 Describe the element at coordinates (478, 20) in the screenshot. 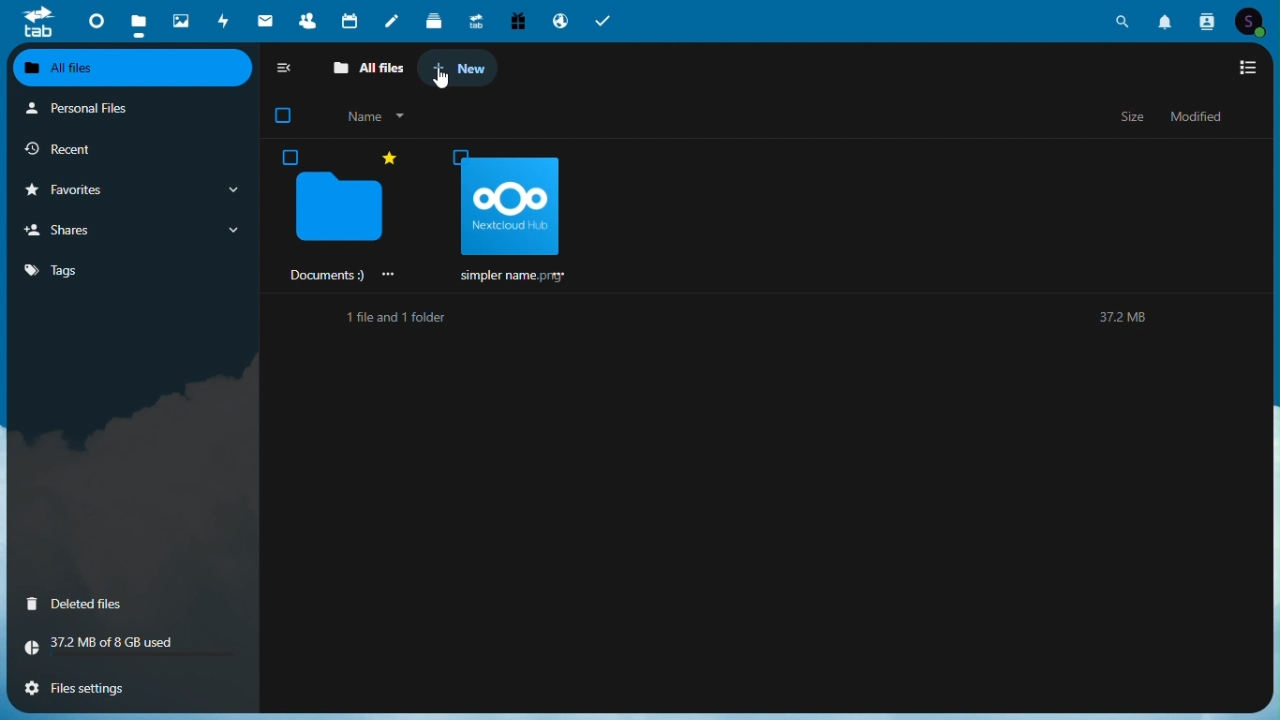

I see `Upgrade` at that location.